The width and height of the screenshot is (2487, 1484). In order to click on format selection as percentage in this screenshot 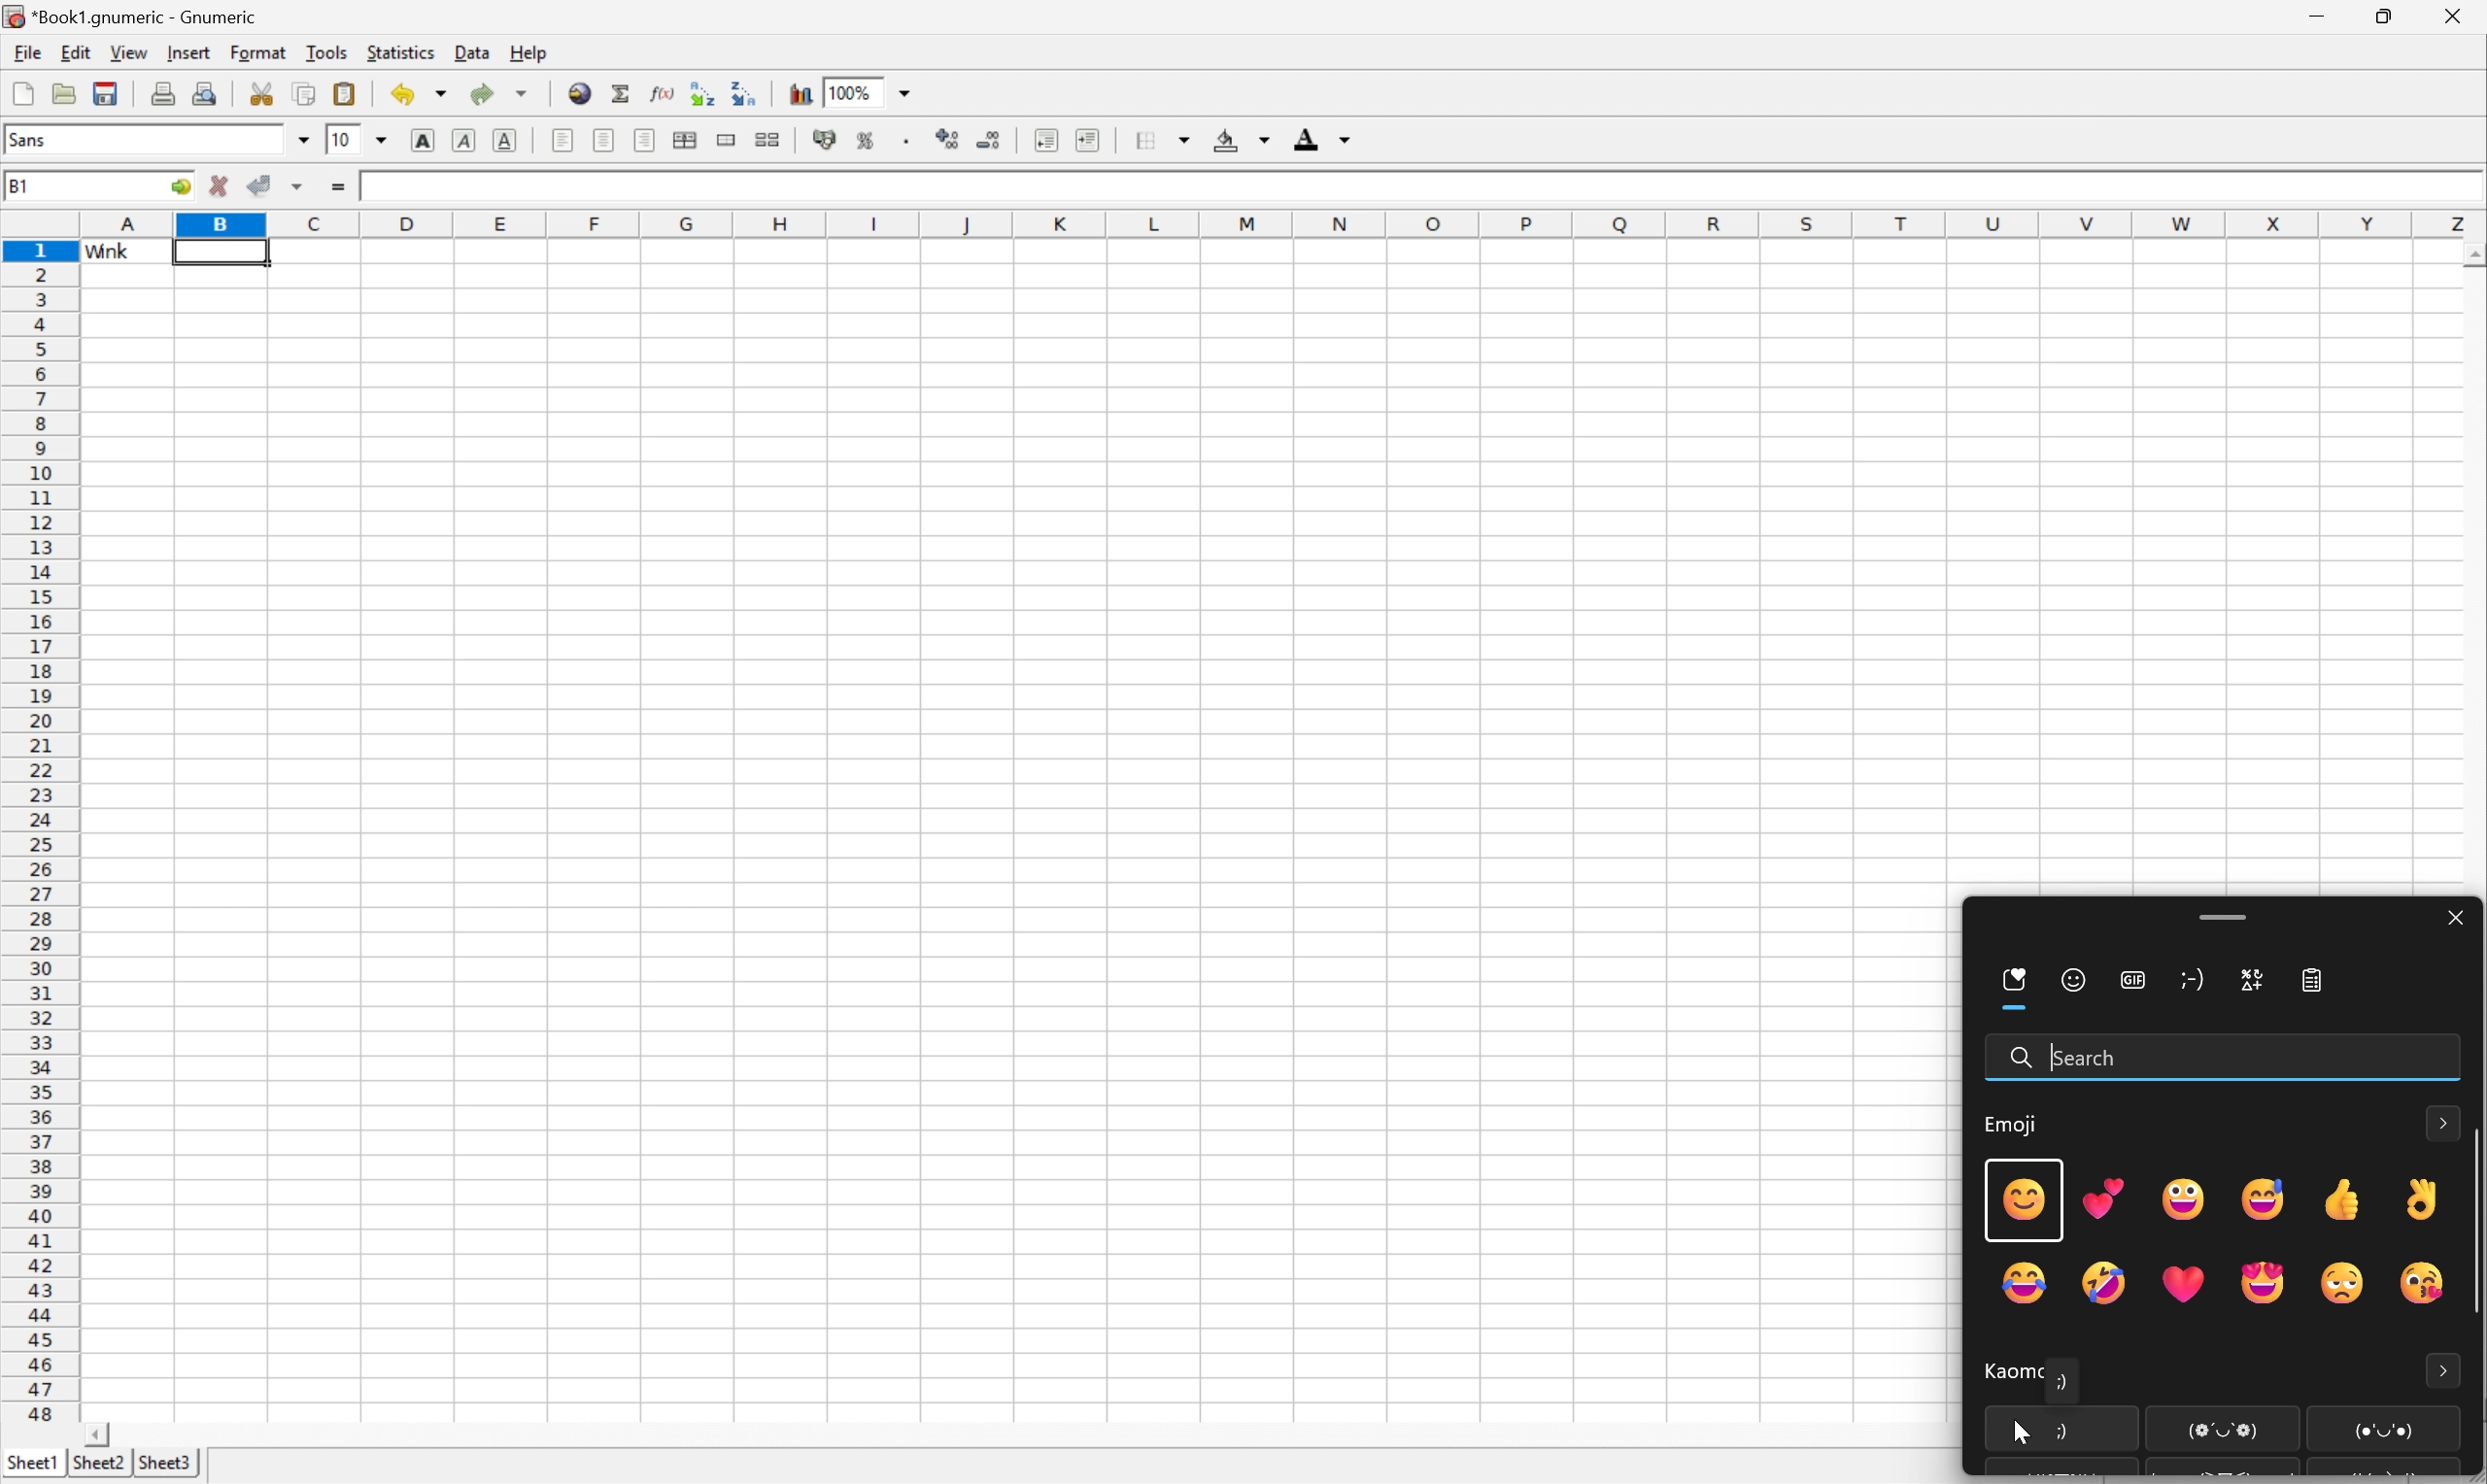, I will do `click(869, 140)`.